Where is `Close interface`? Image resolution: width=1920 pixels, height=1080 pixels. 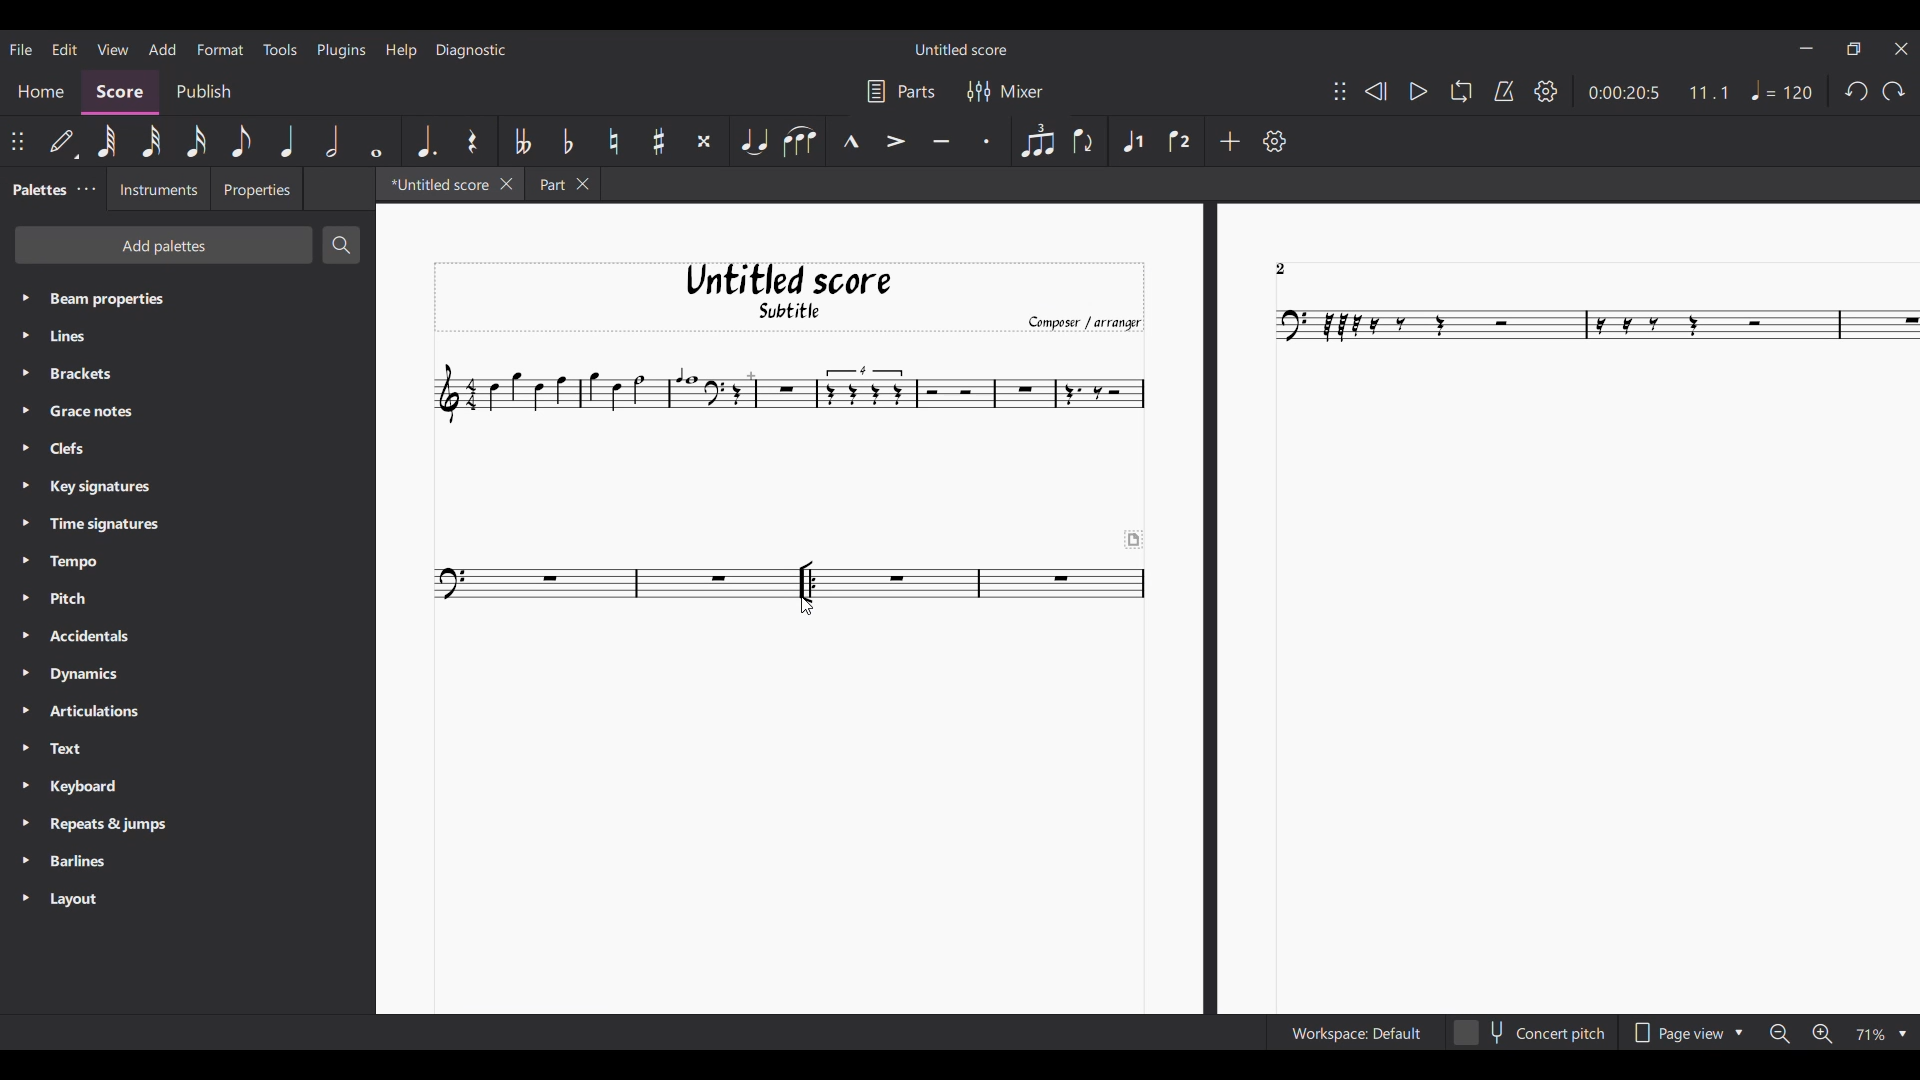
Close interface is located at coordinates (1901, 48).